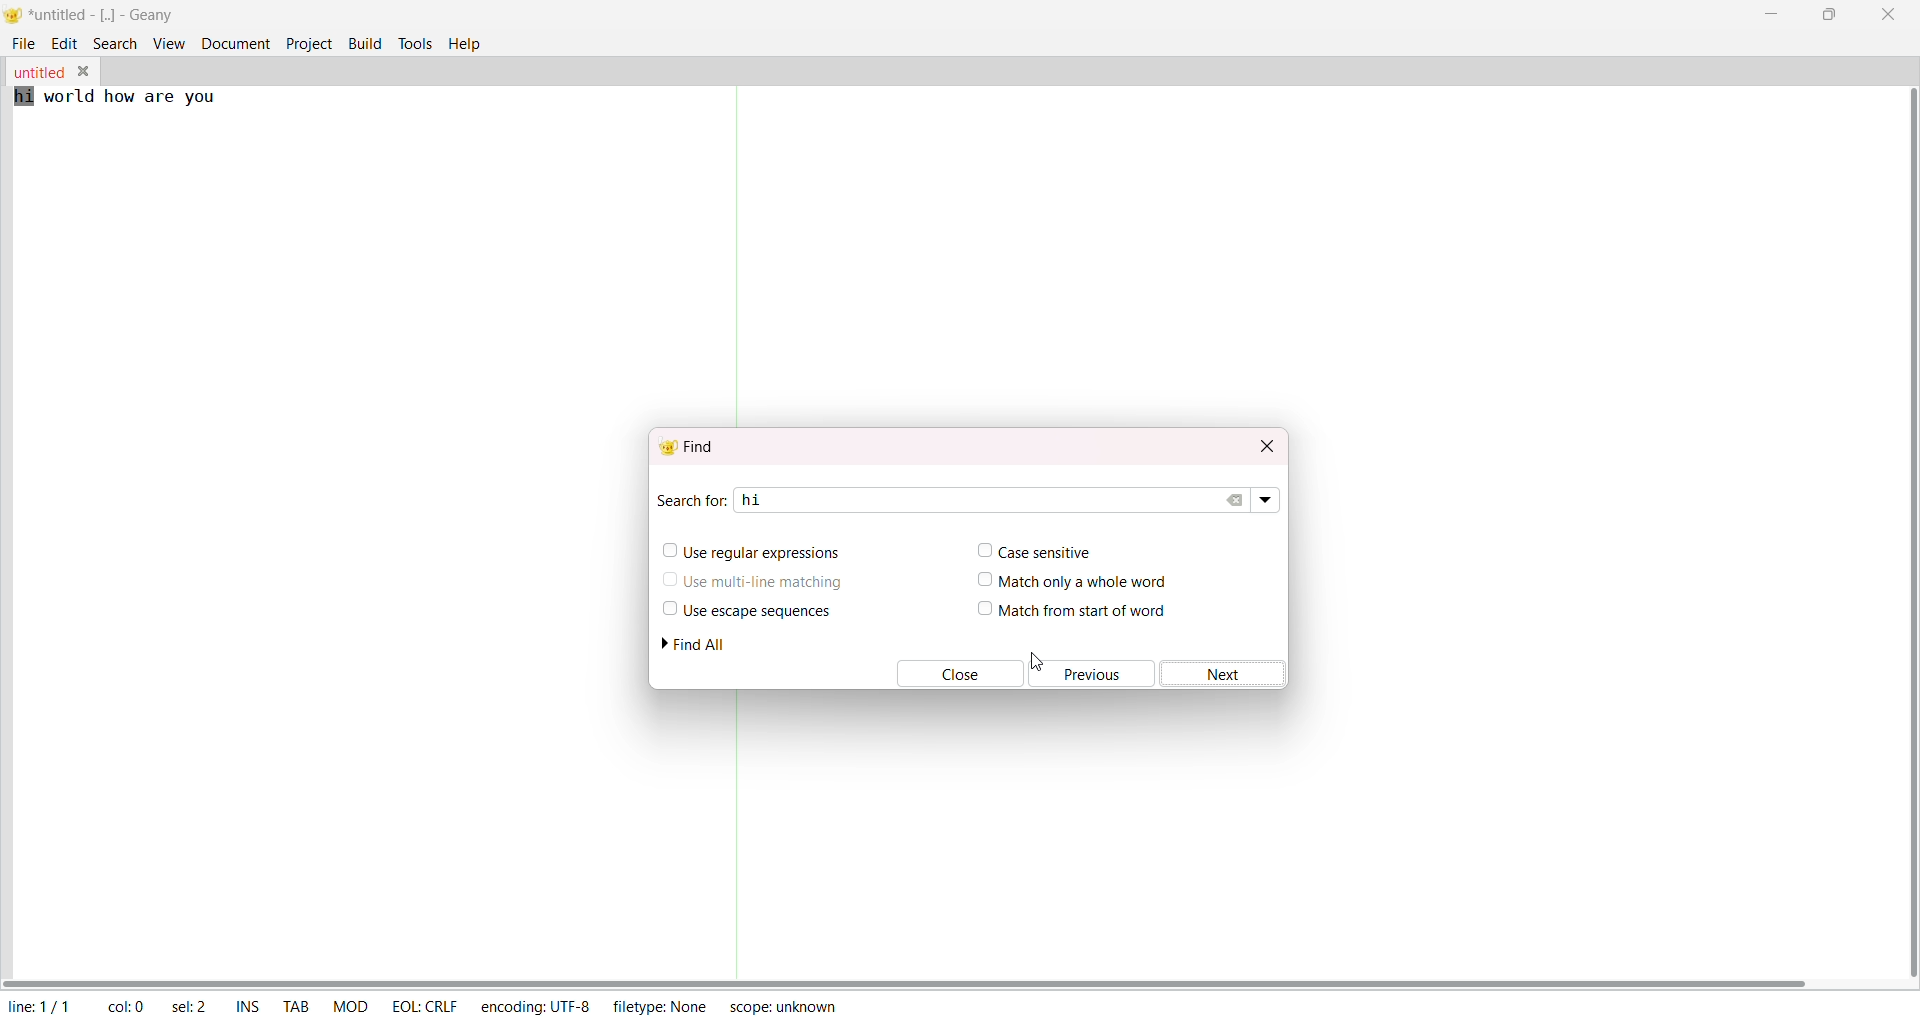  What do you see at coordinates (114, 42) in the screenshot?
I see `search` at bounding box center [114, 42].